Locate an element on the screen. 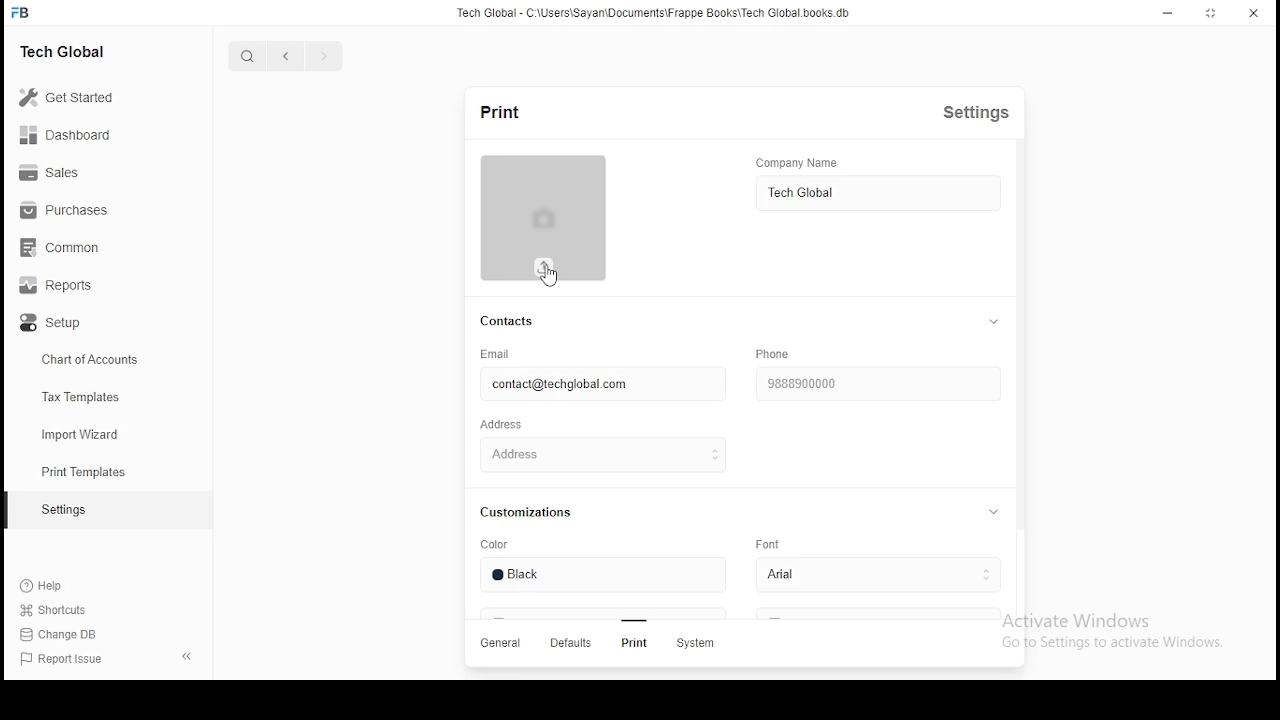  GENERAL  is located at coordinates (503, 645).